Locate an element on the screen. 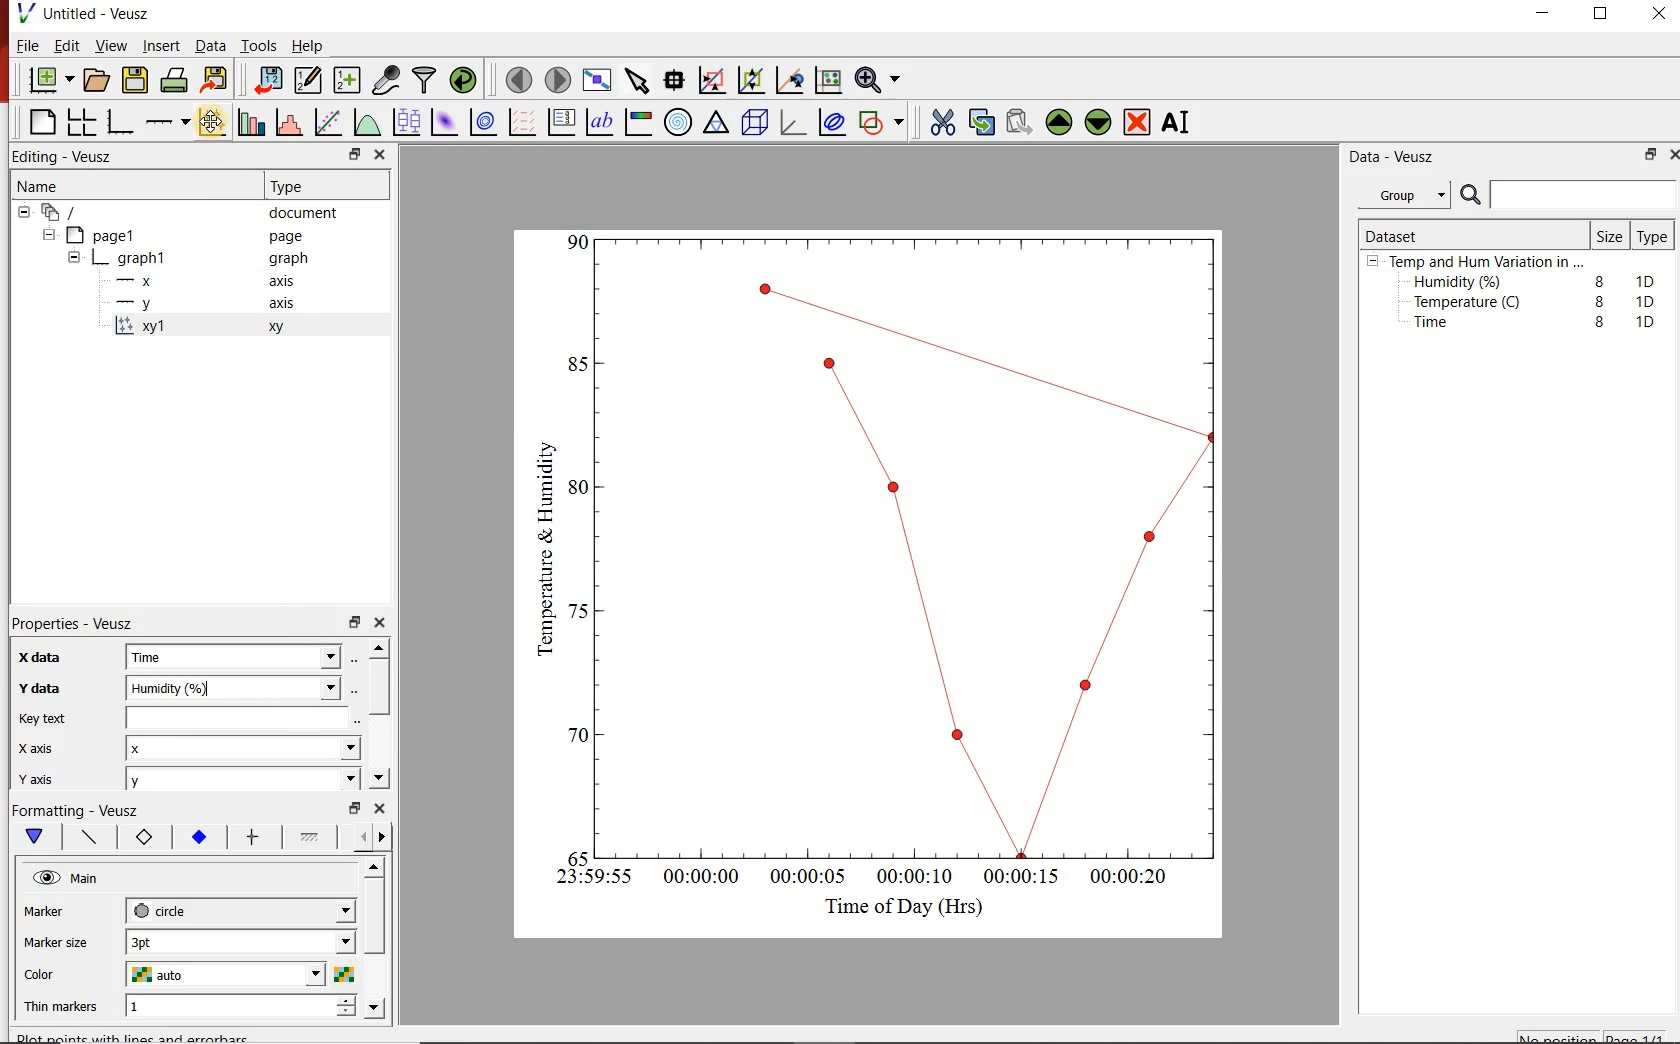 The image size is (1680, 1044). click to reset graph axes is located at coordinates (825, 81).